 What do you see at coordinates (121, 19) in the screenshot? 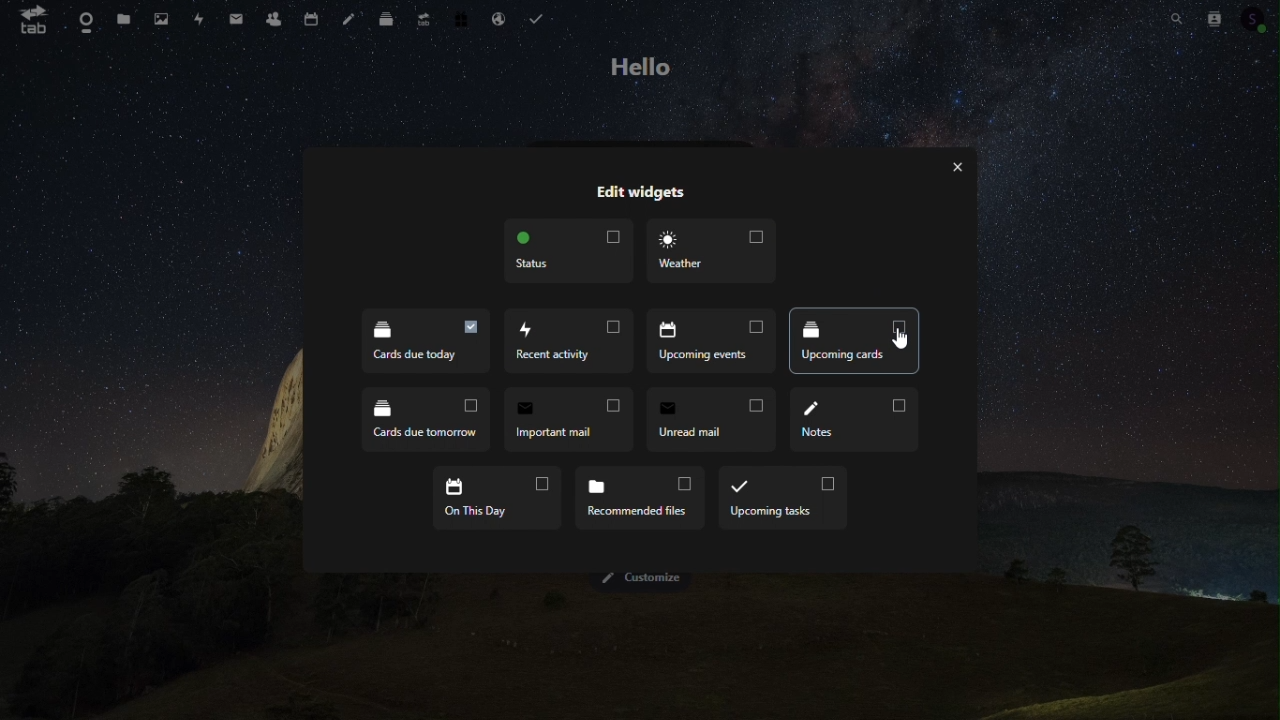
I see `files` at bounding box center [121, 19].